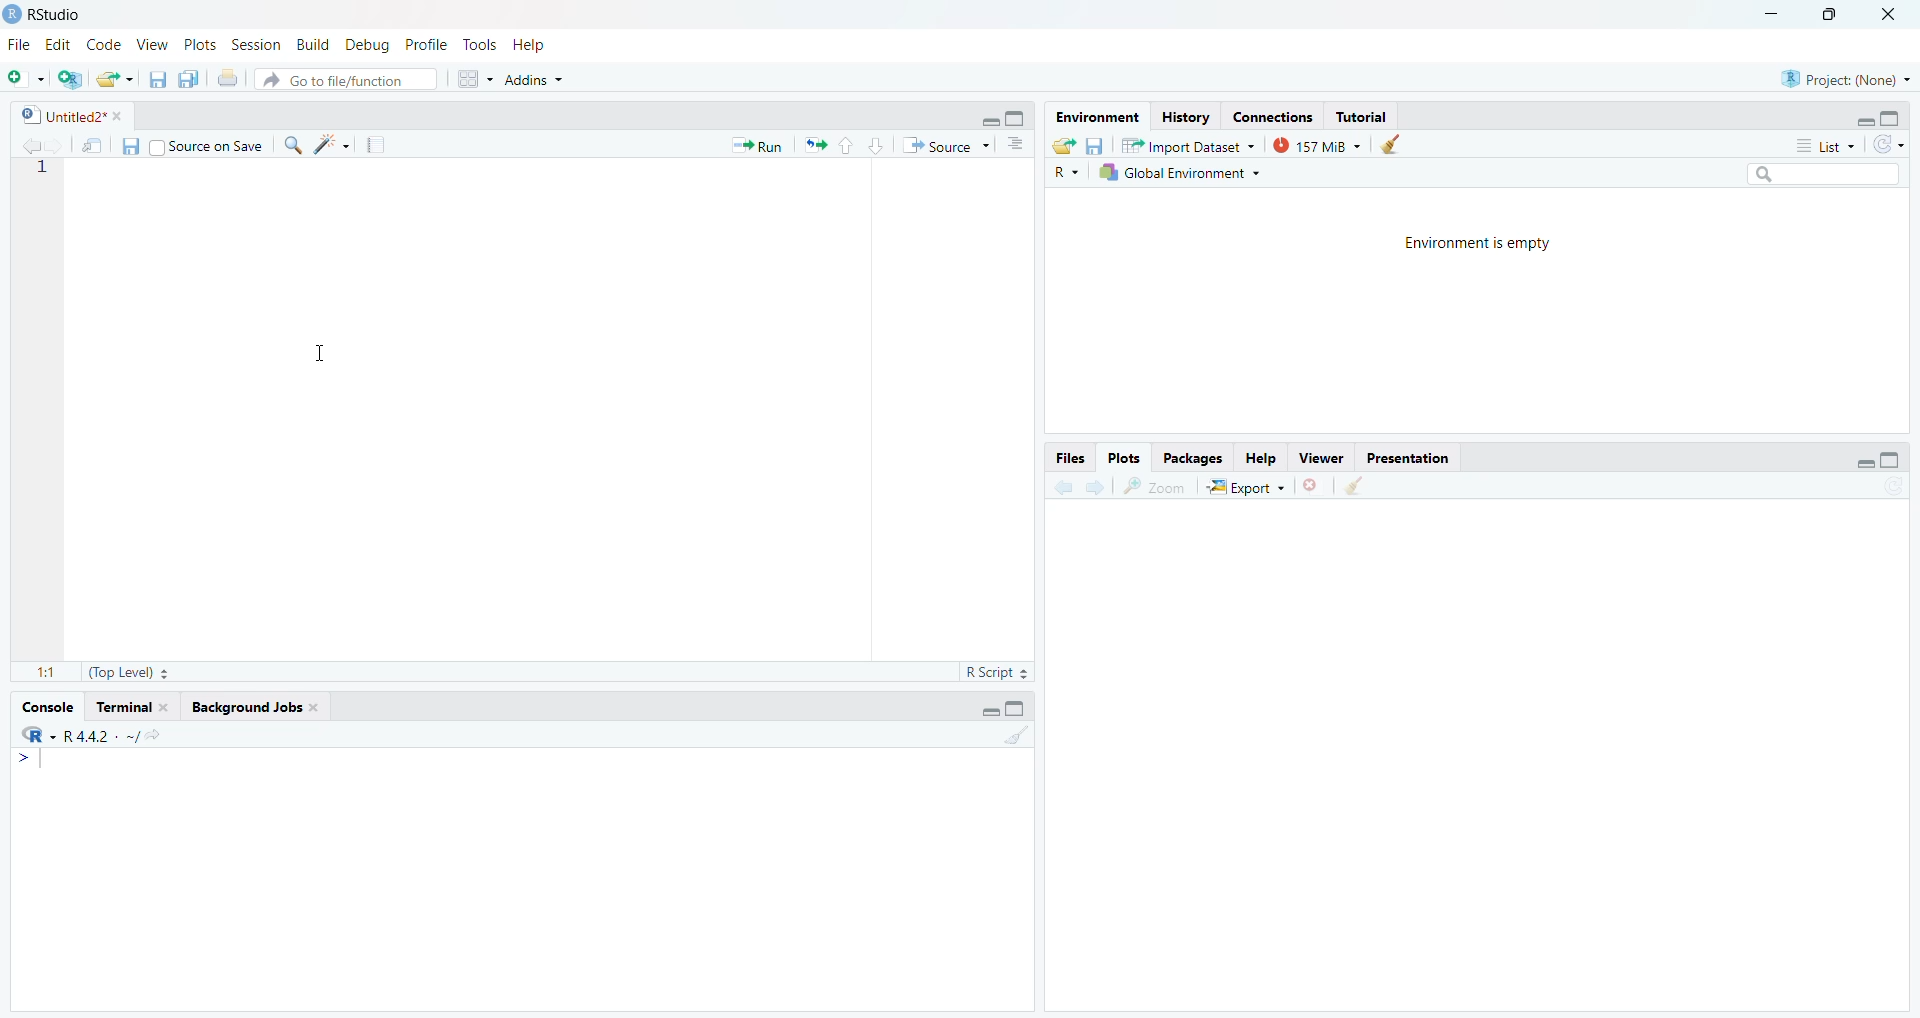  What do you see at coordinates (366, 44) in the screenshot?
I see `Debug` at bounding box center [366, 44].